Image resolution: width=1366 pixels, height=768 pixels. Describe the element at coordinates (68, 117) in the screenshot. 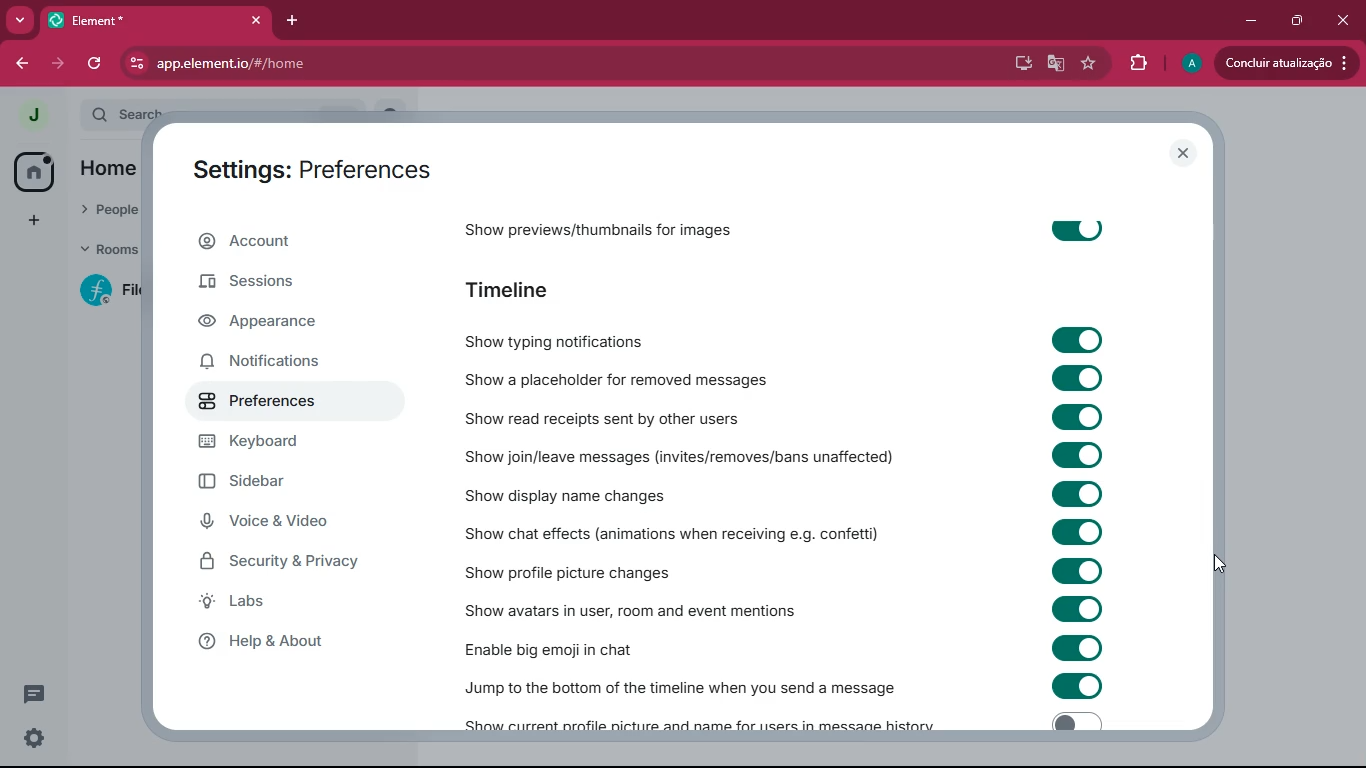

I see `expand` at that location.